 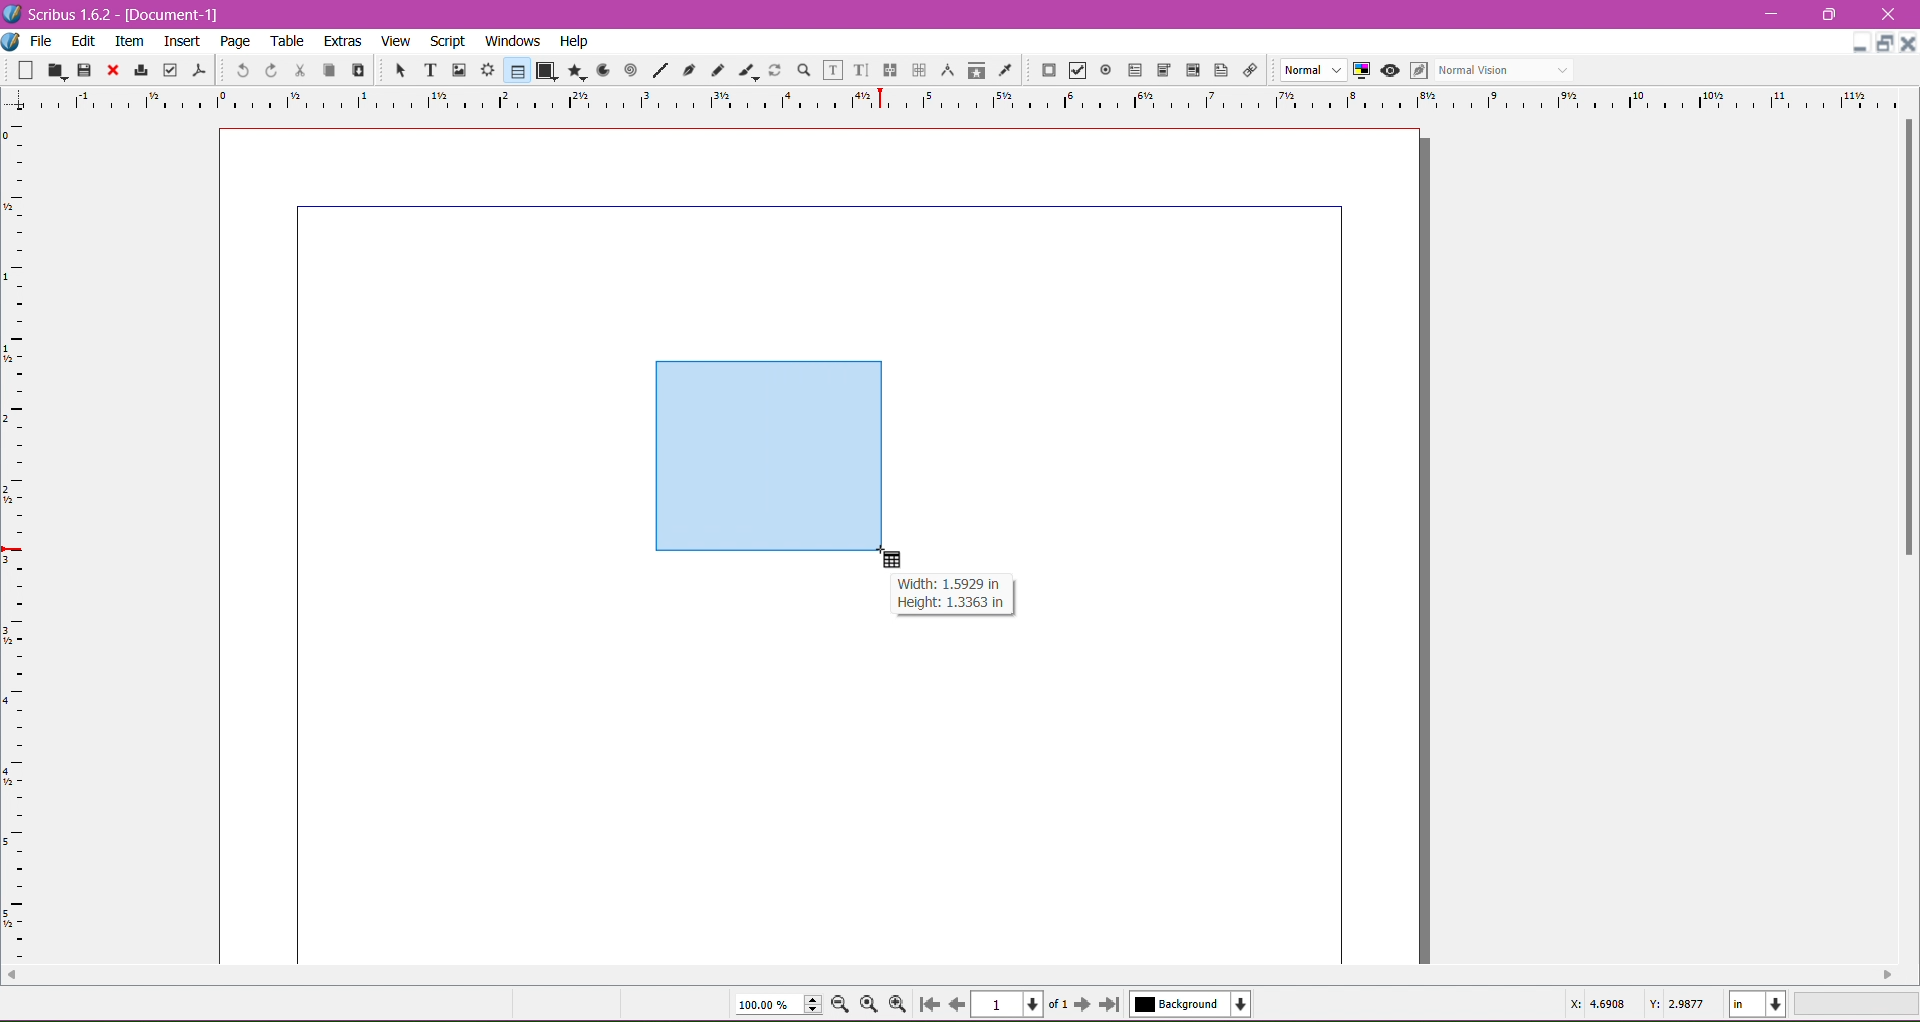 What do you see at coordinates (343, 40) in the screenshot?
I see `Extras` at bounding box center [343, 40].